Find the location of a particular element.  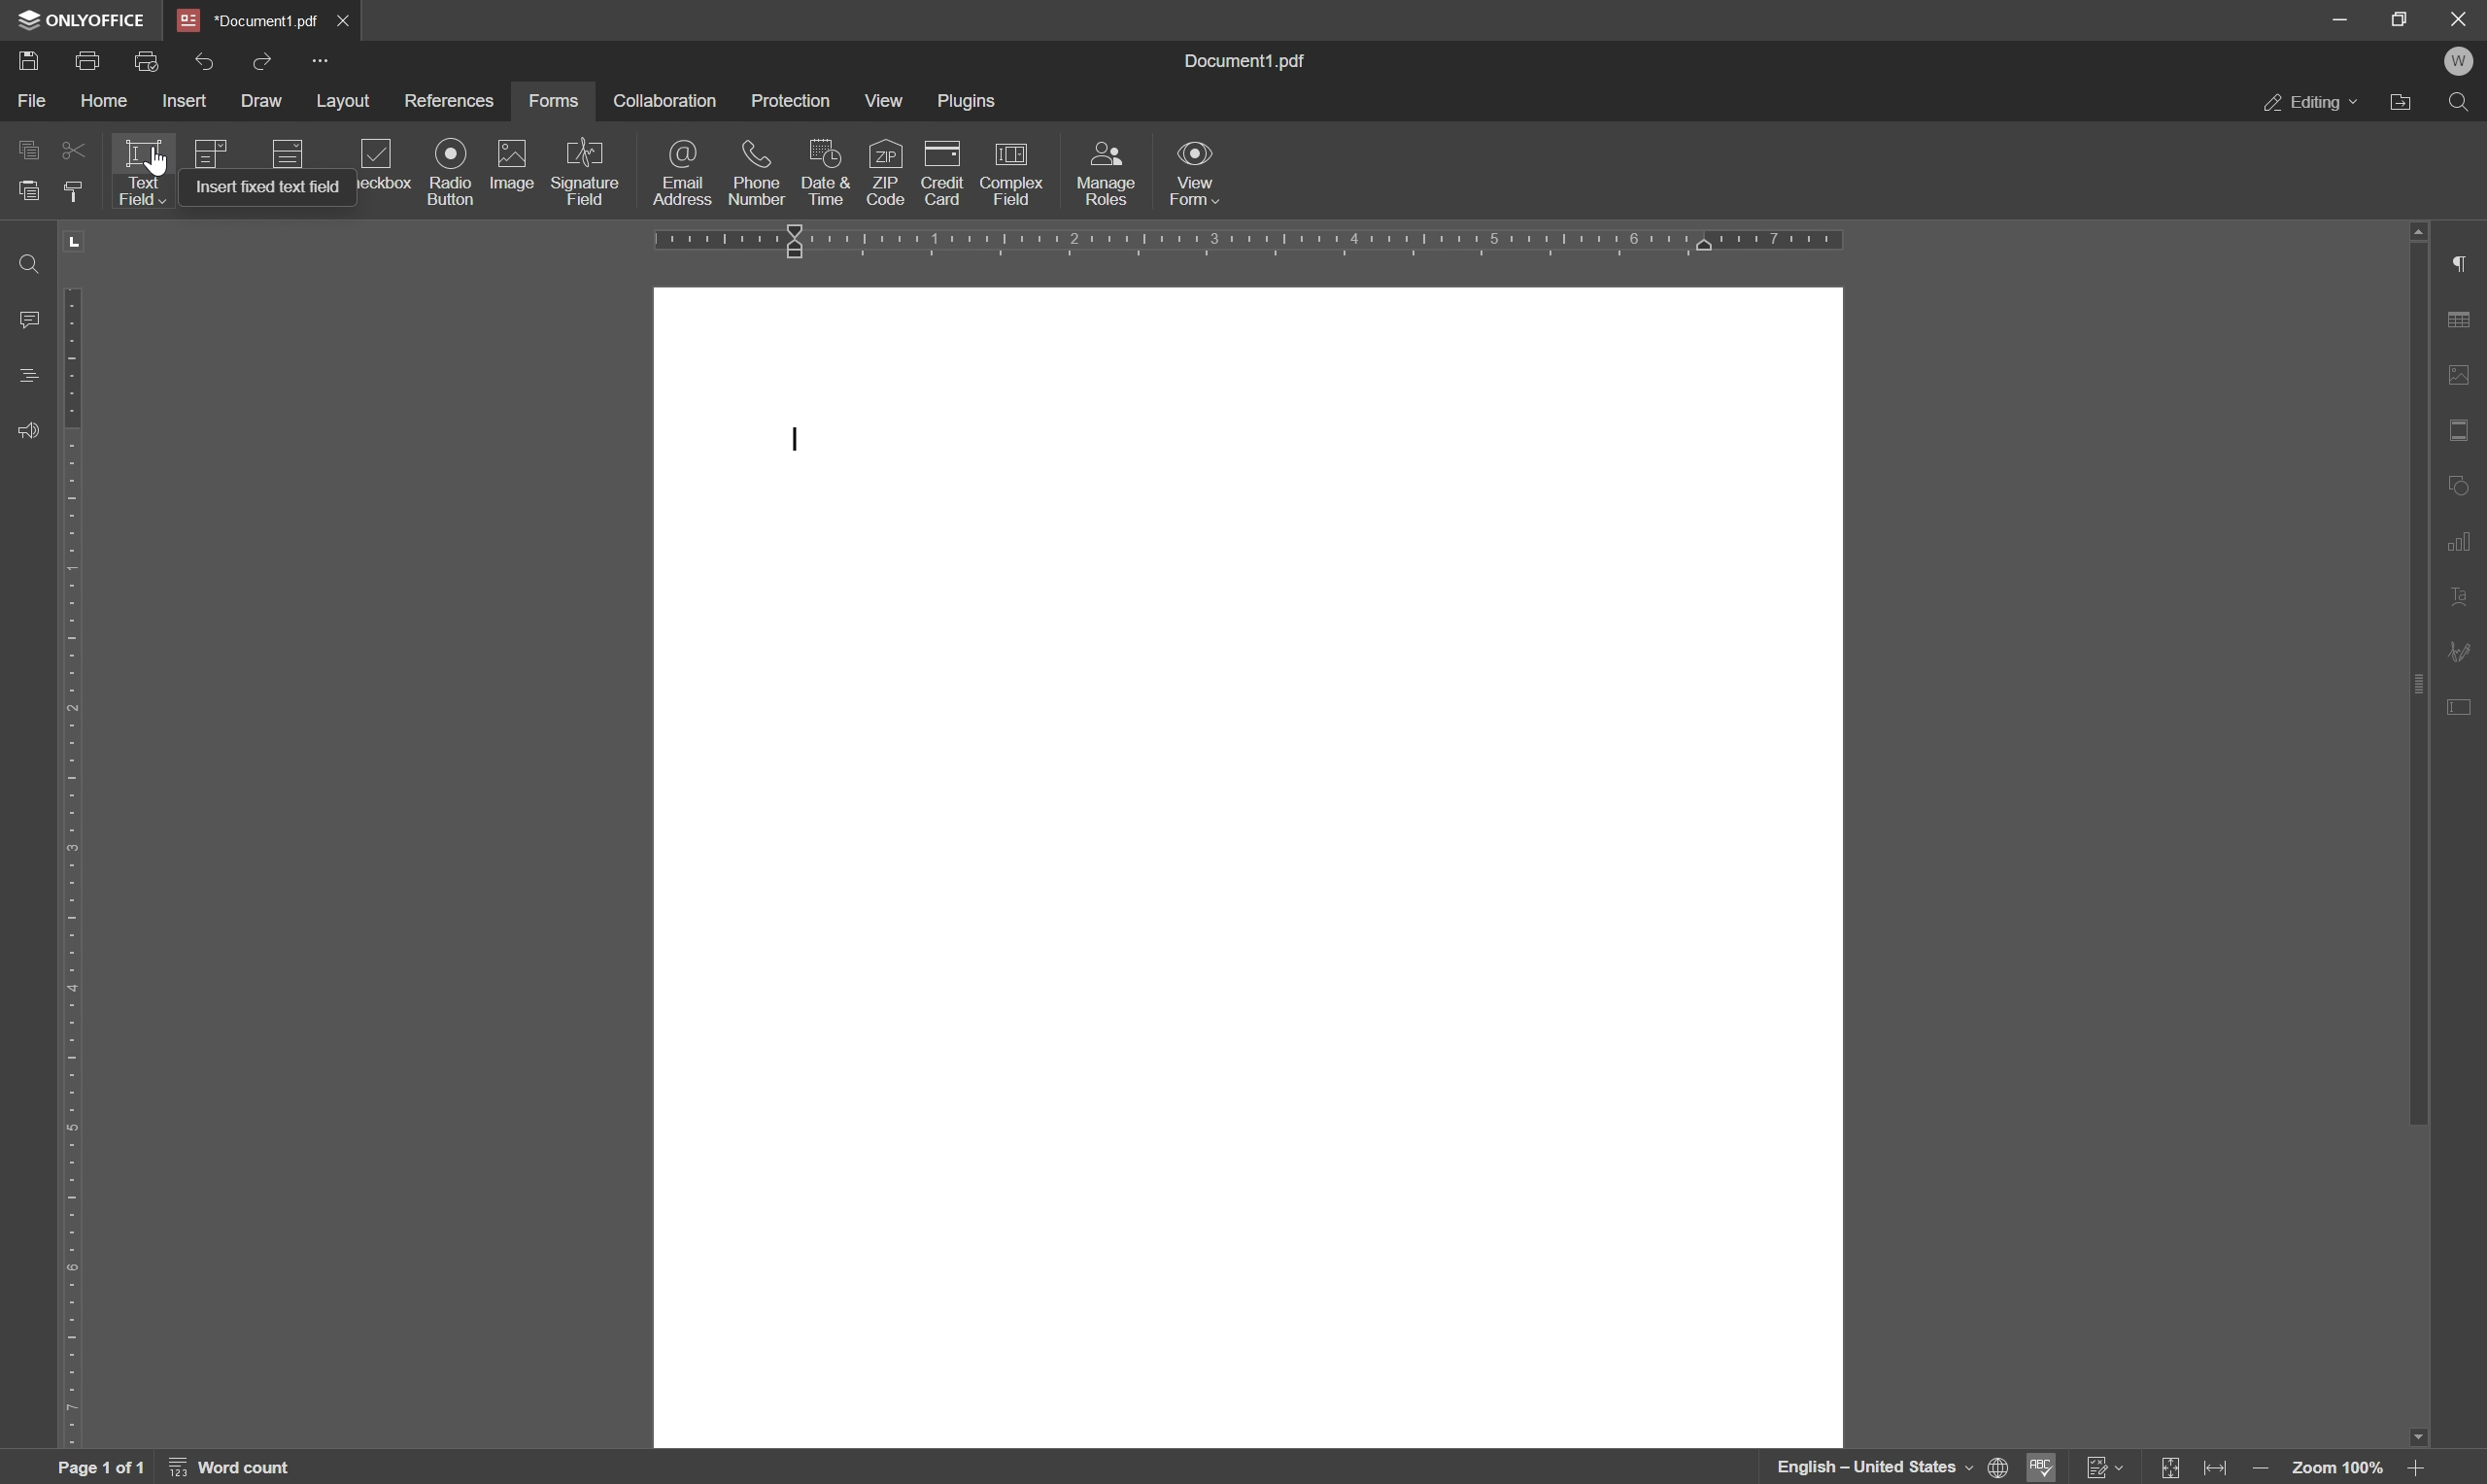

protection is located at coordinates (793, 98).